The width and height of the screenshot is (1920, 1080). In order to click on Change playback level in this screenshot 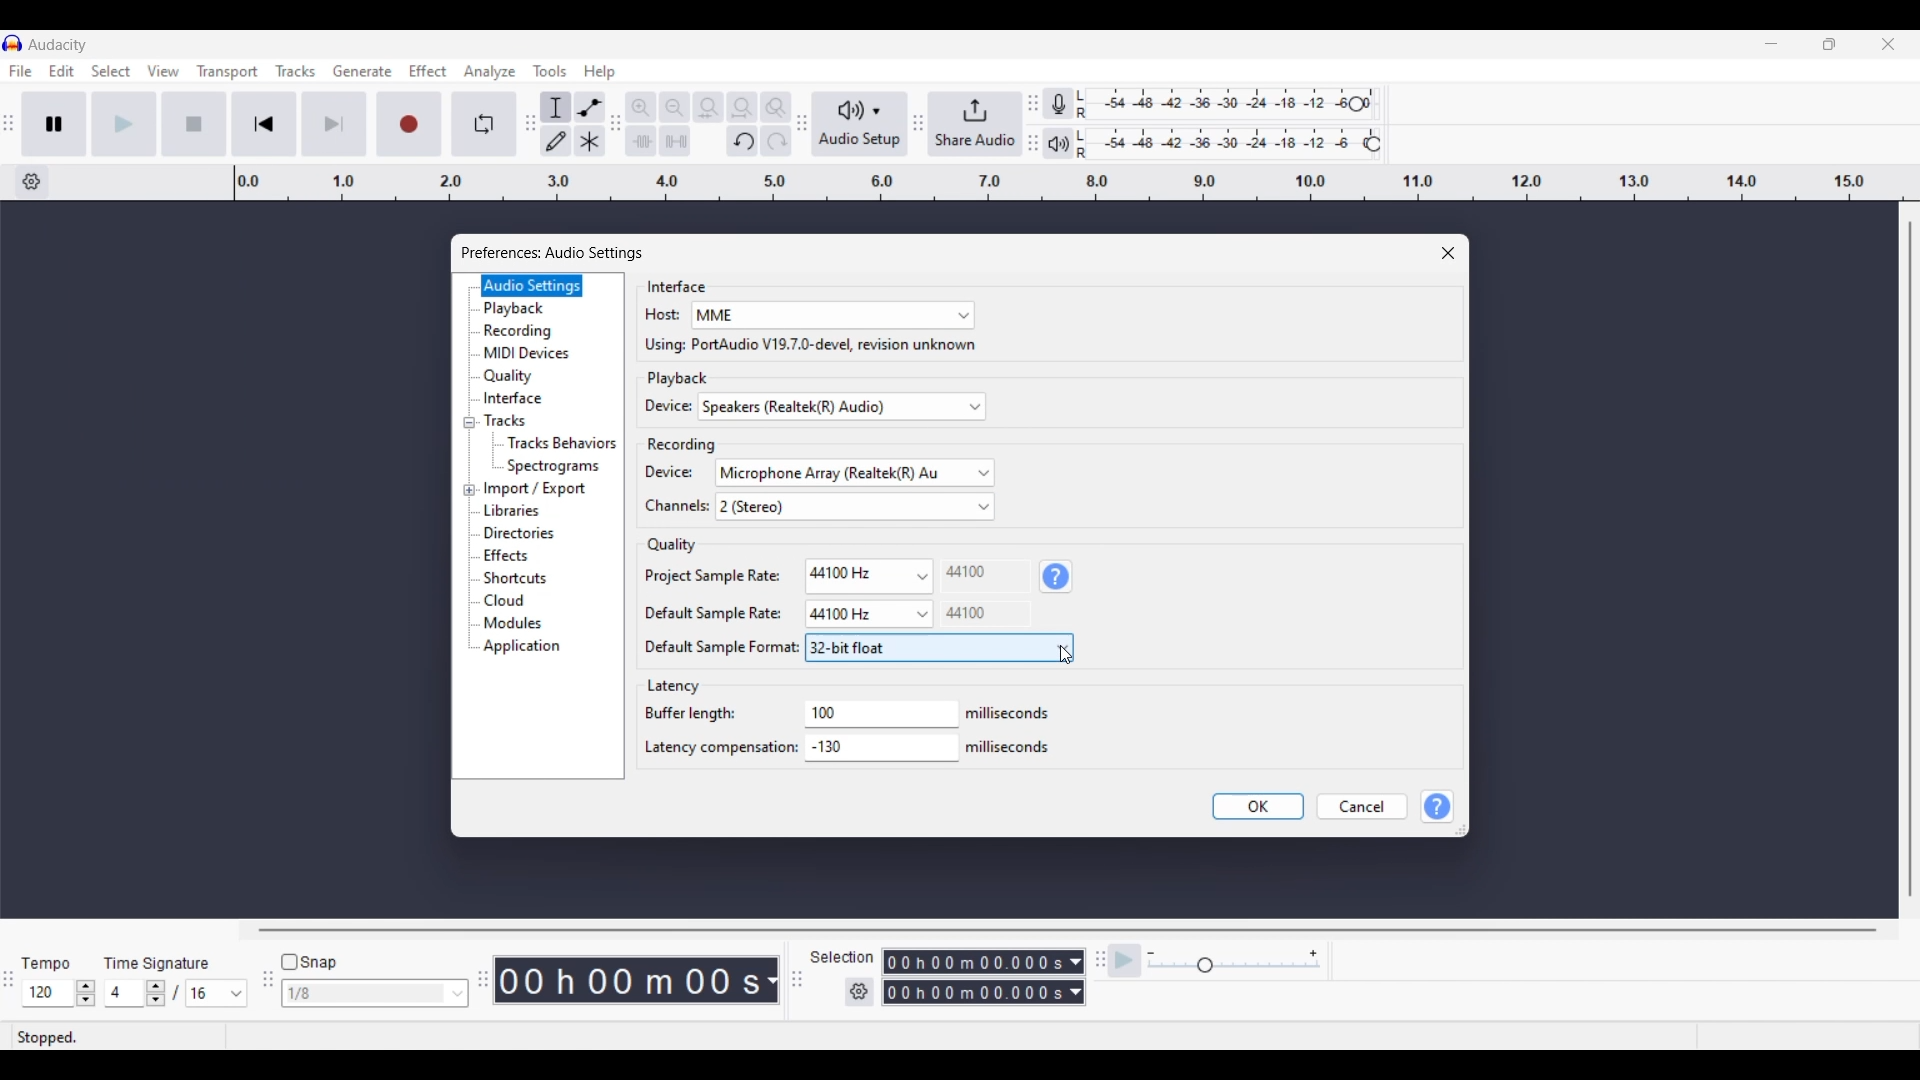, I will do `click(1373, 145)`.